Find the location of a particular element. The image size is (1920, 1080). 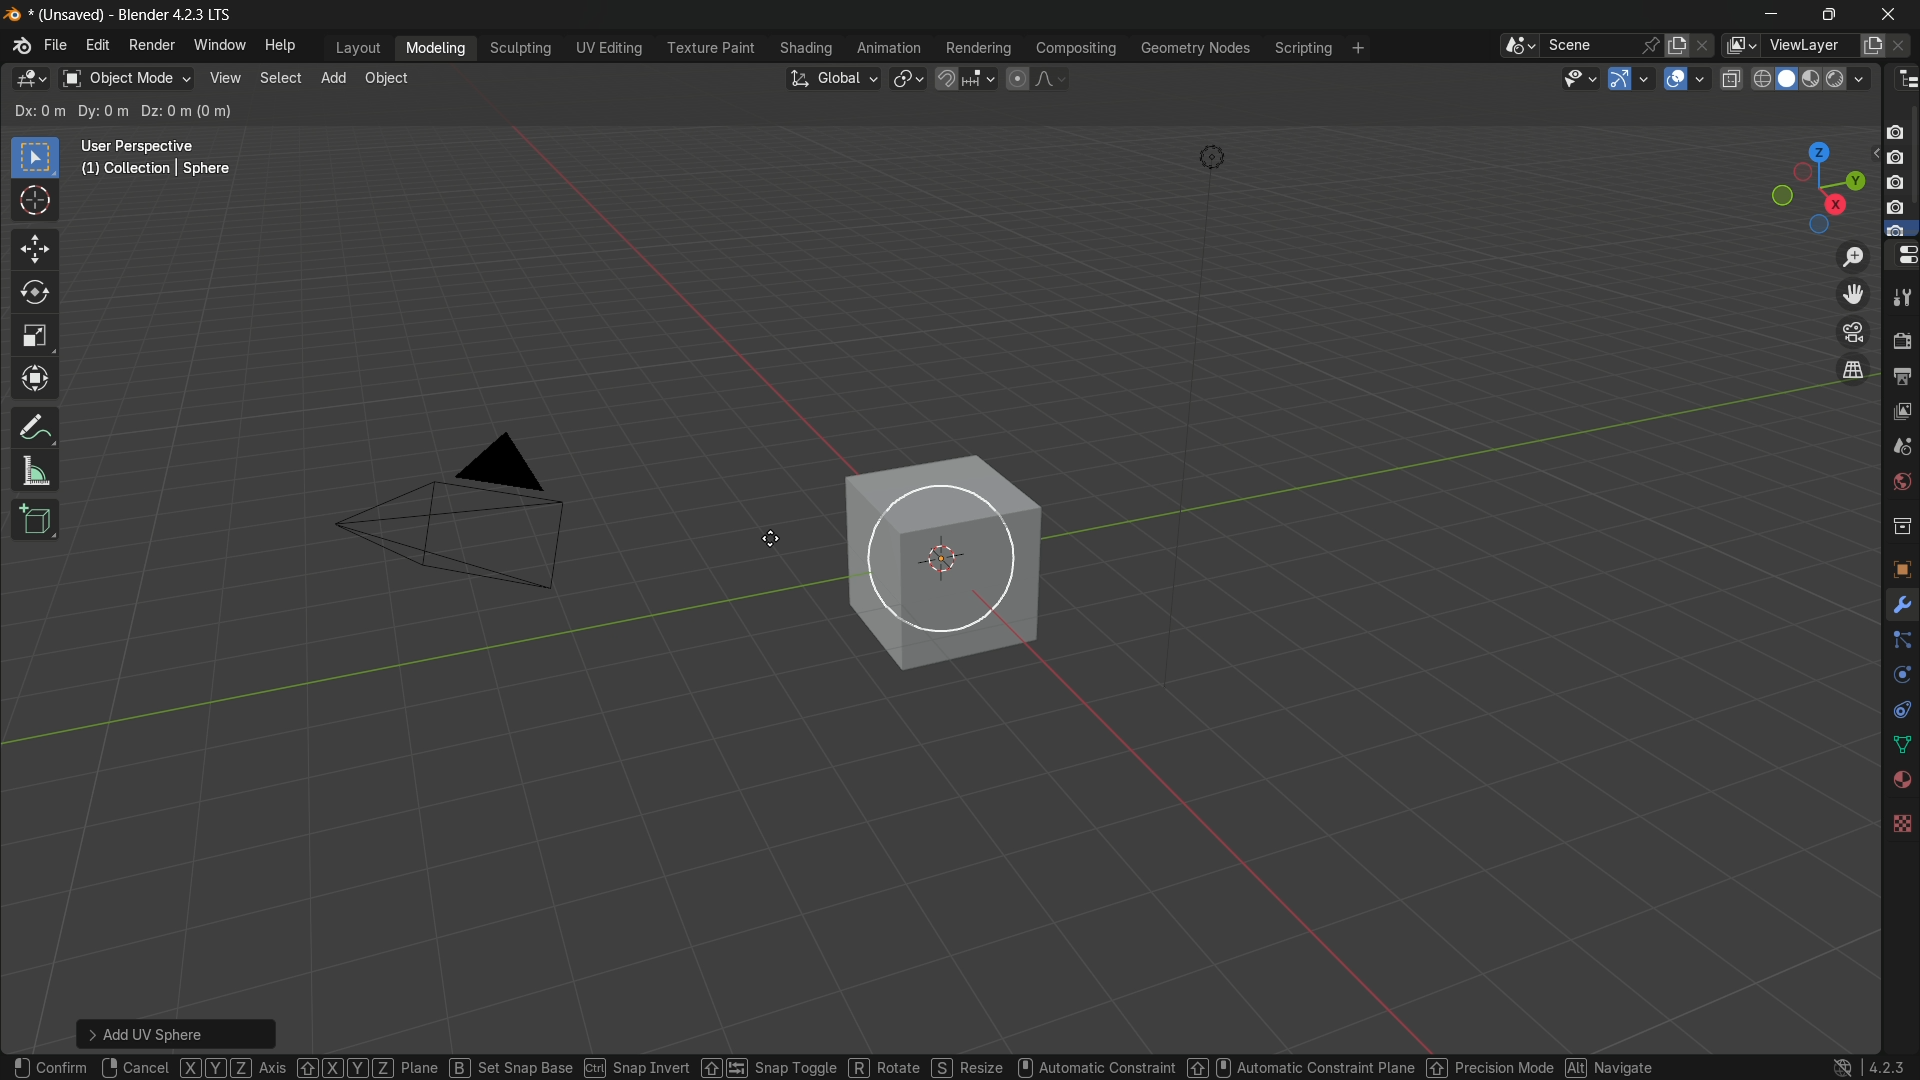

view layer name is located at coordinates (1809, 45).